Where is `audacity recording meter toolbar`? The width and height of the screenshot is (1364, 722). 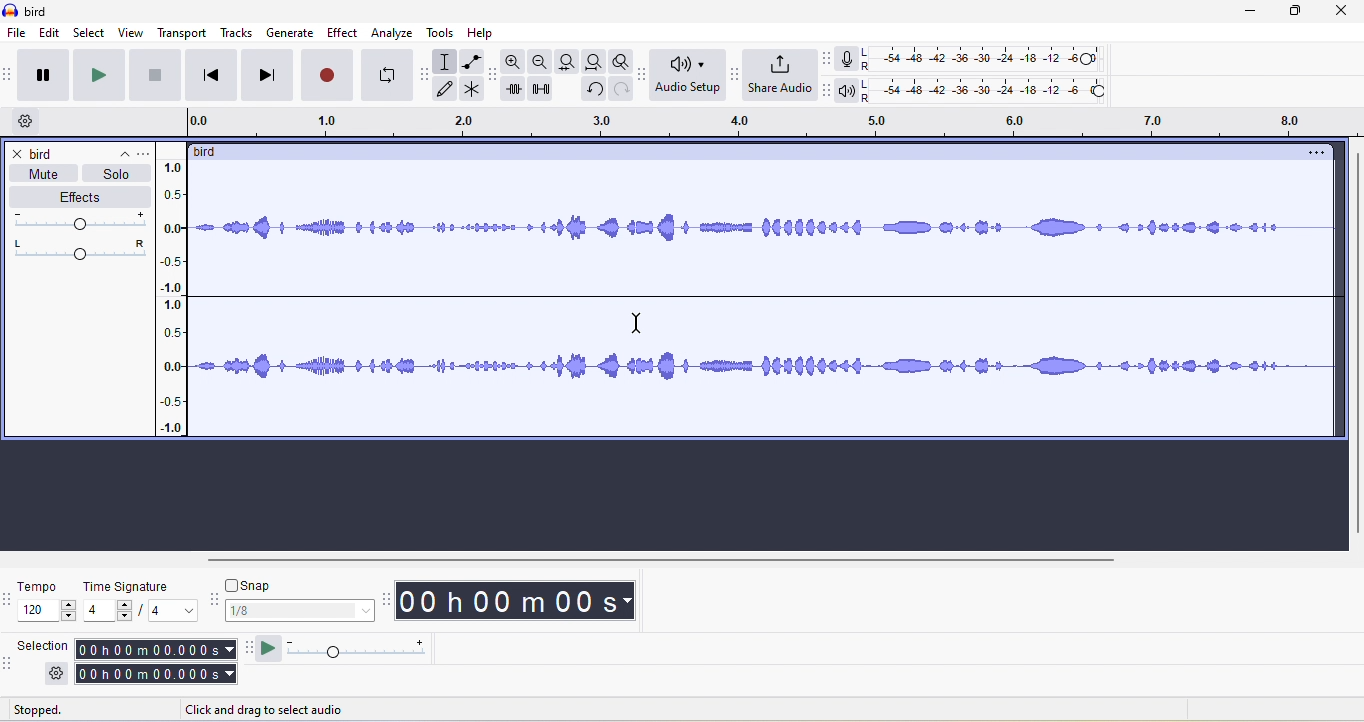 audacity recording meter toolbar is located at coordinates (822, 58).